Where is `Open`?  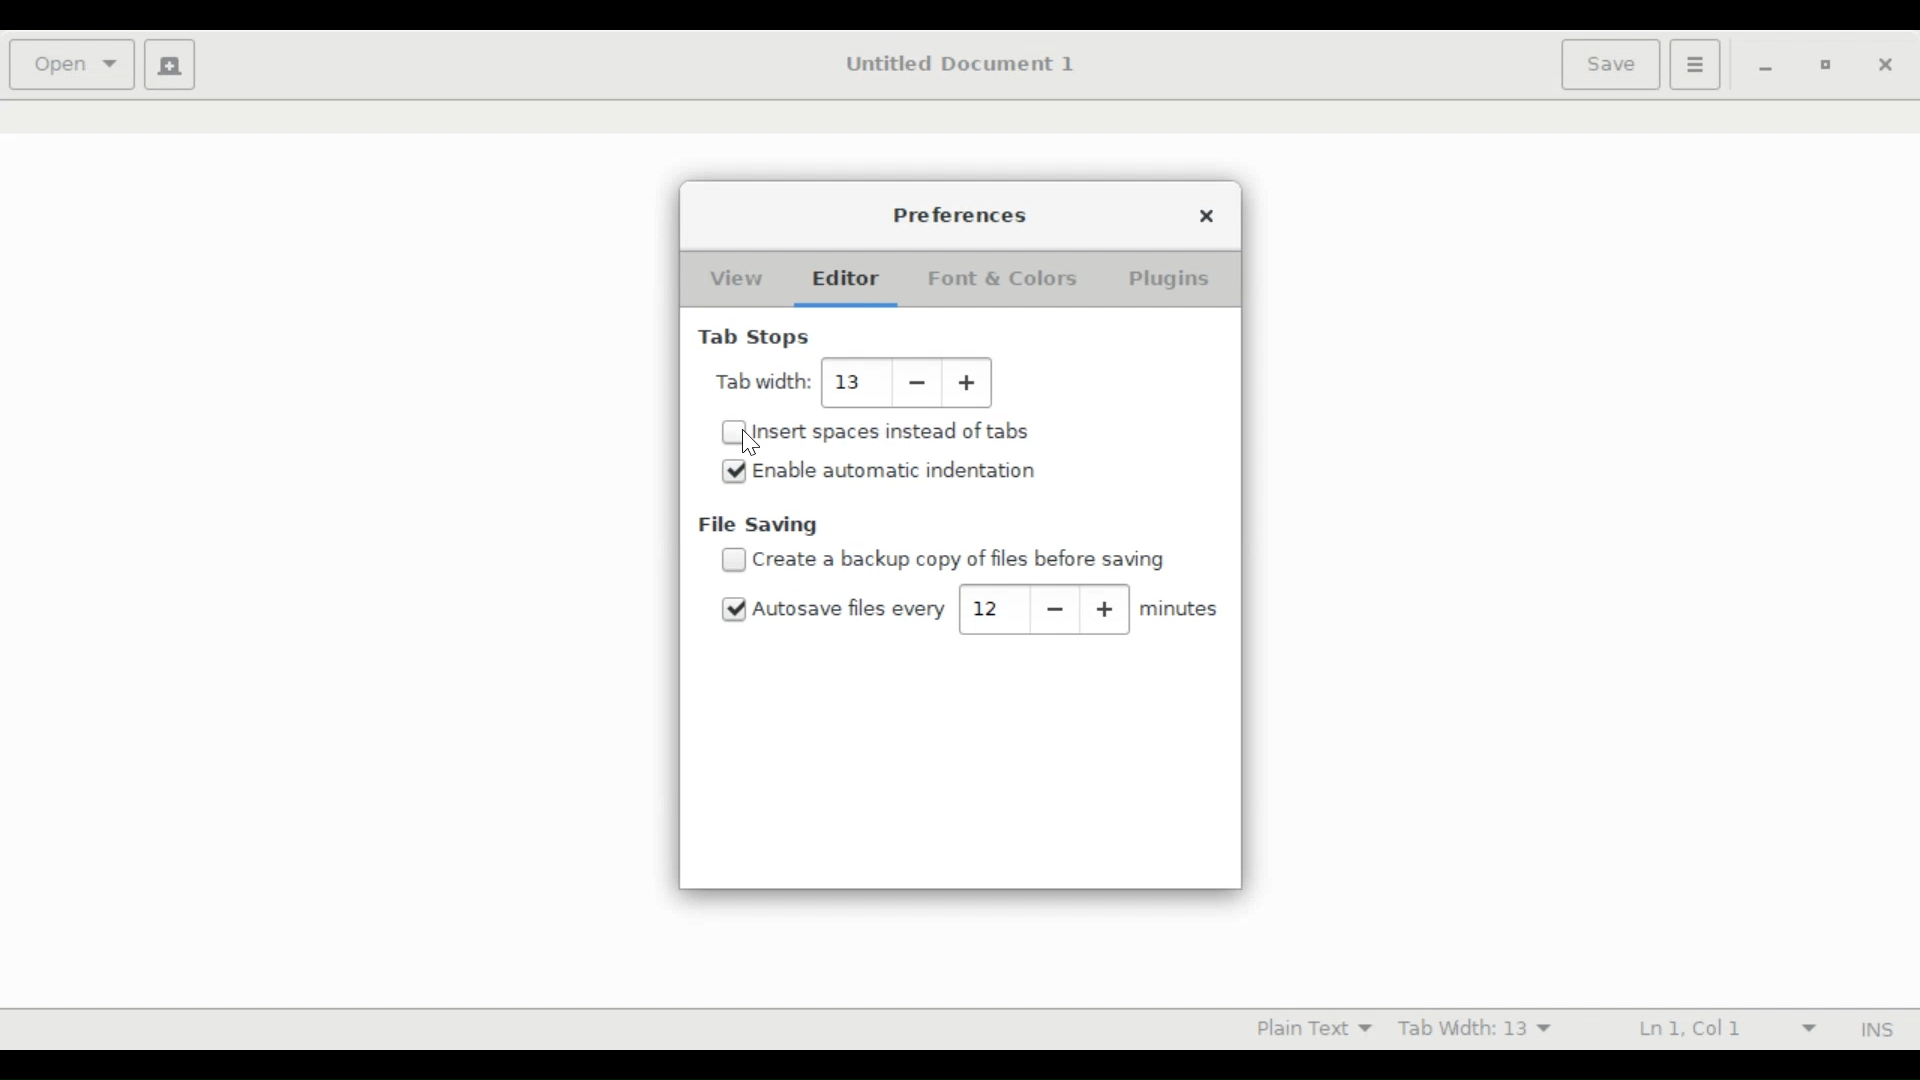
Open is located at coordinates (71, 62).